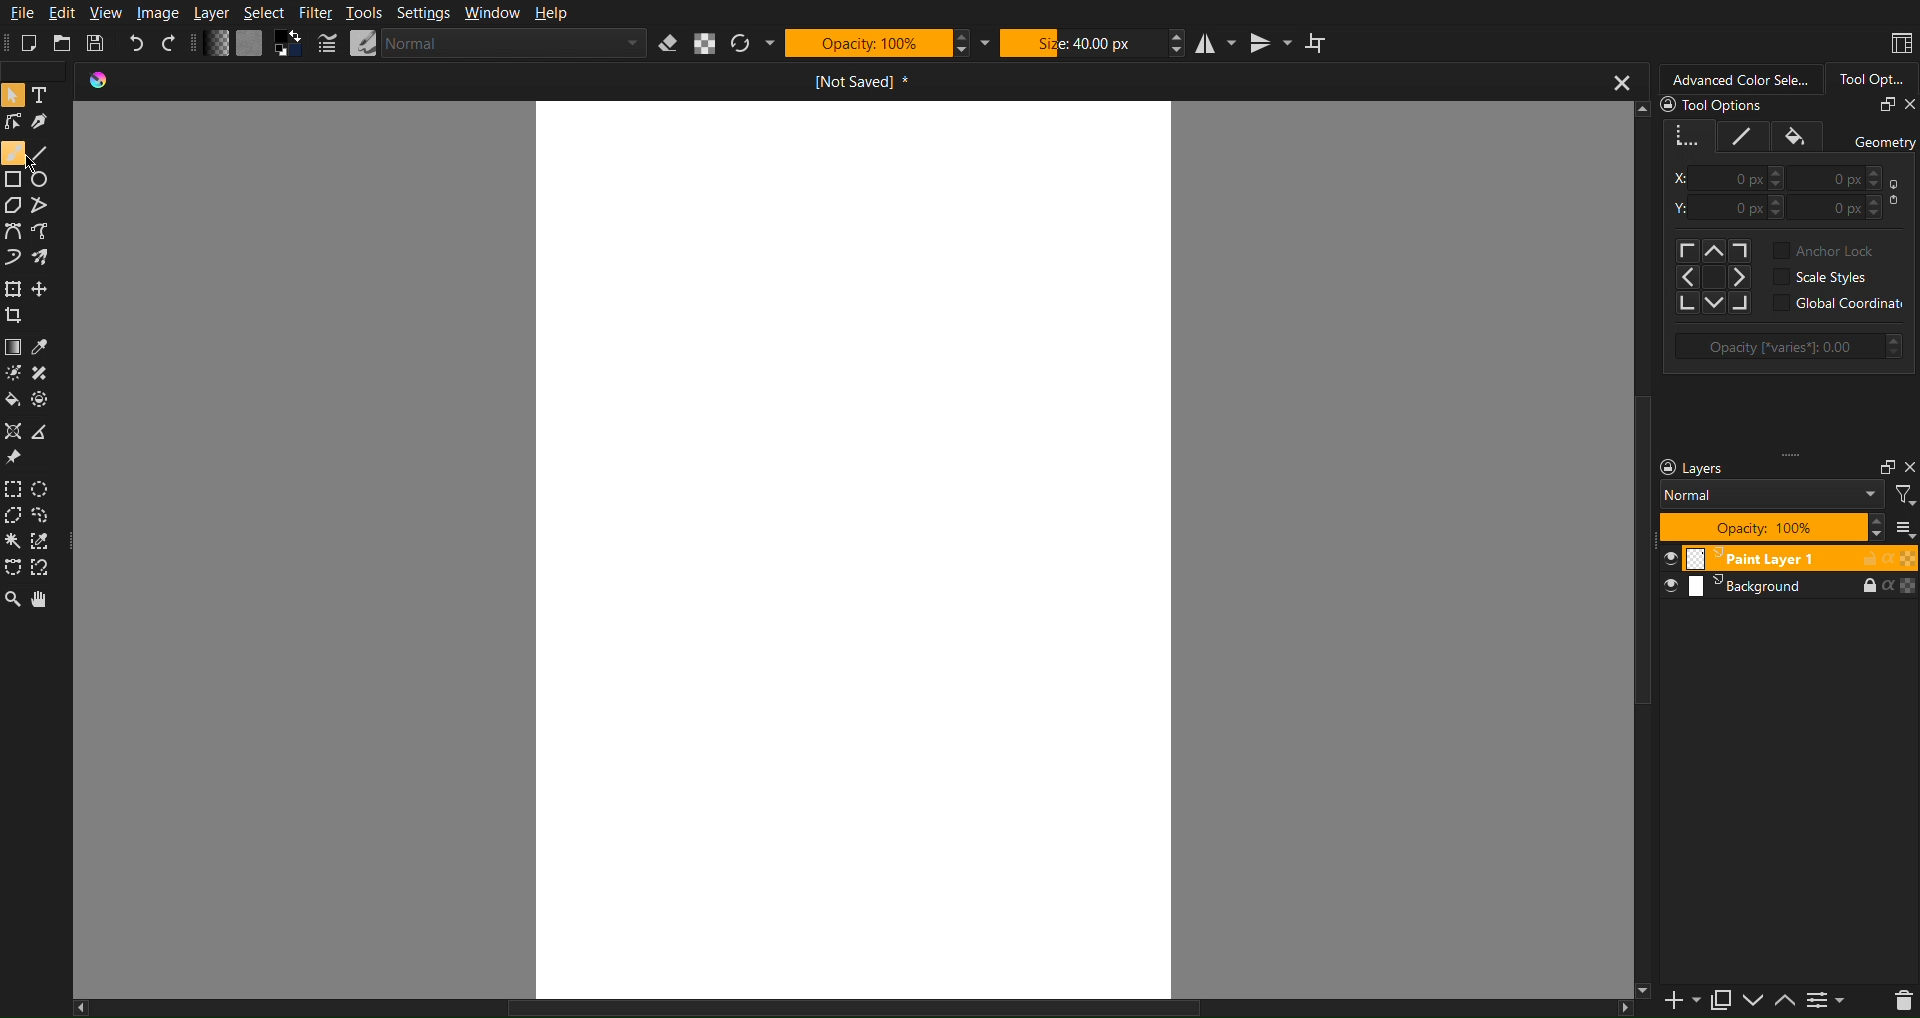 The image size is (1920, 1018). What do you see at coordinates (50, 601) in the screenshot?
I see `Pan` at bounding box center [50, 601].